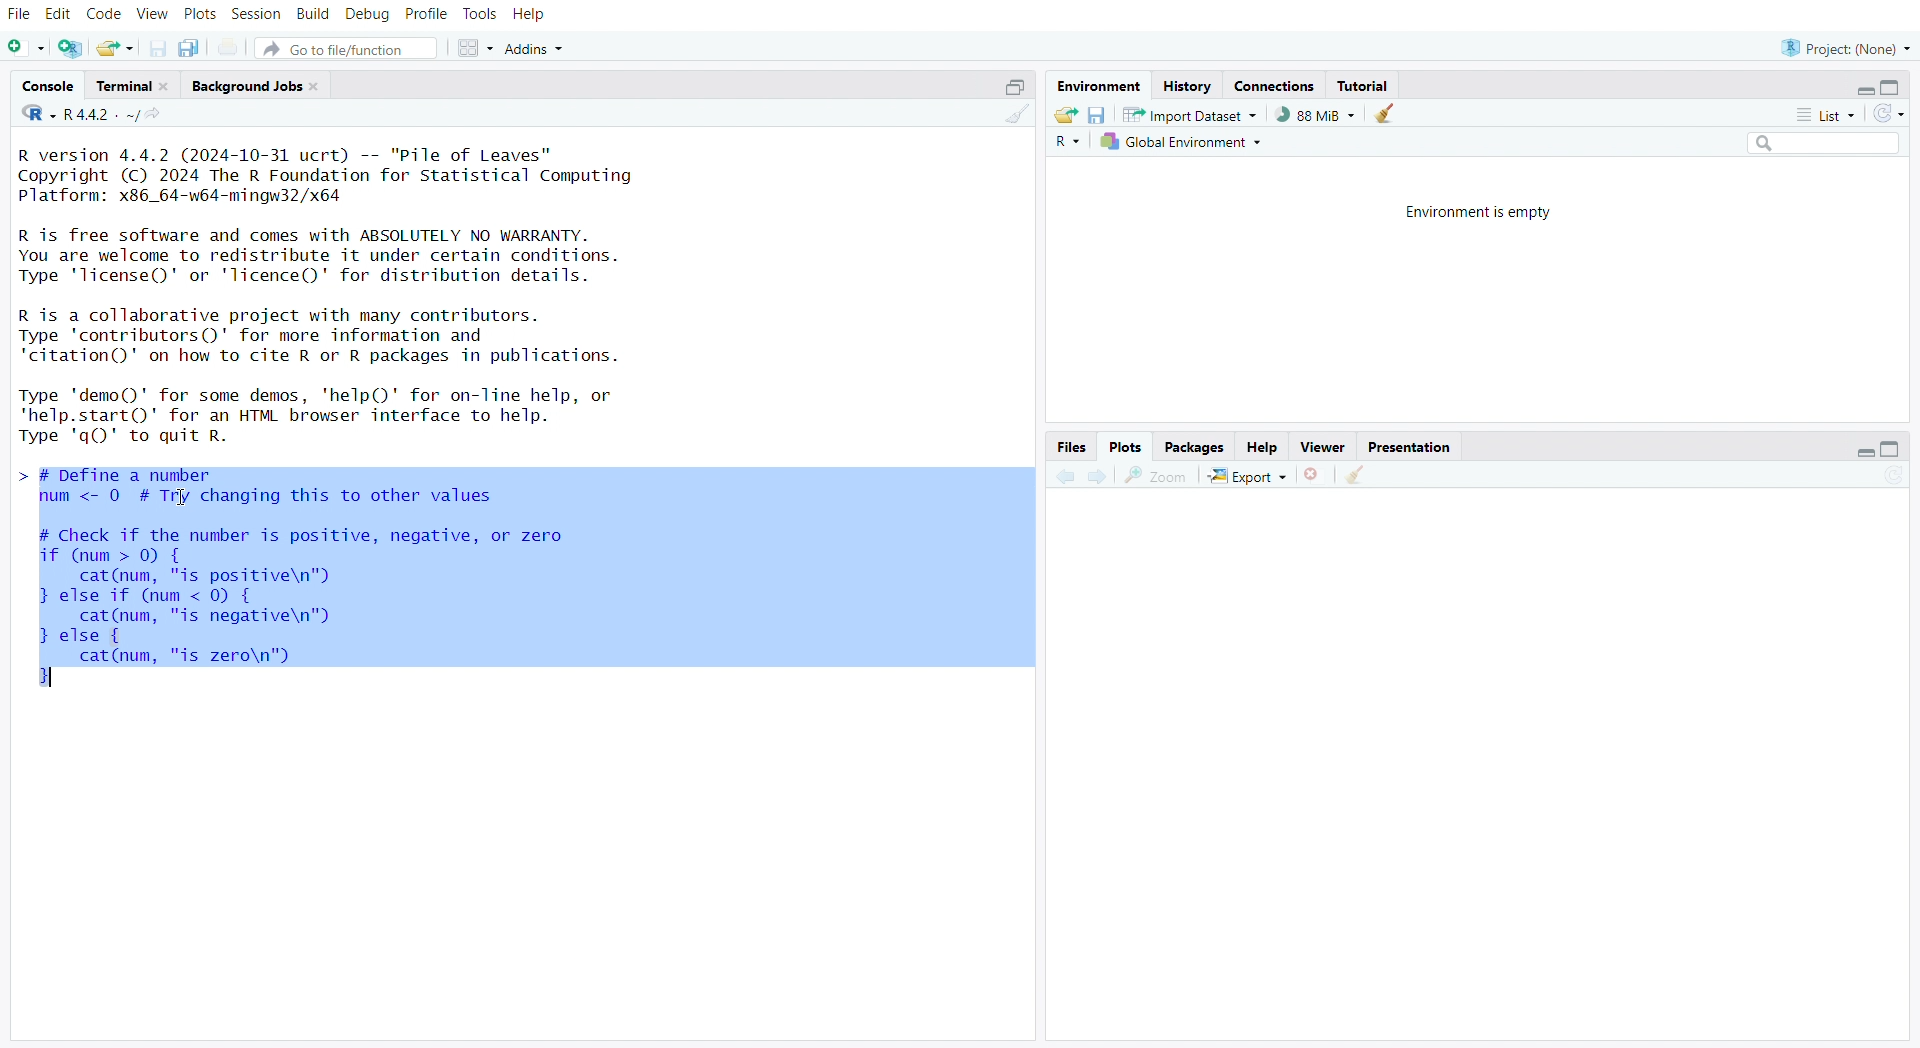  Describe the element at coordinates (1157, 476) in the screenshot. I see `zoom` at that location.